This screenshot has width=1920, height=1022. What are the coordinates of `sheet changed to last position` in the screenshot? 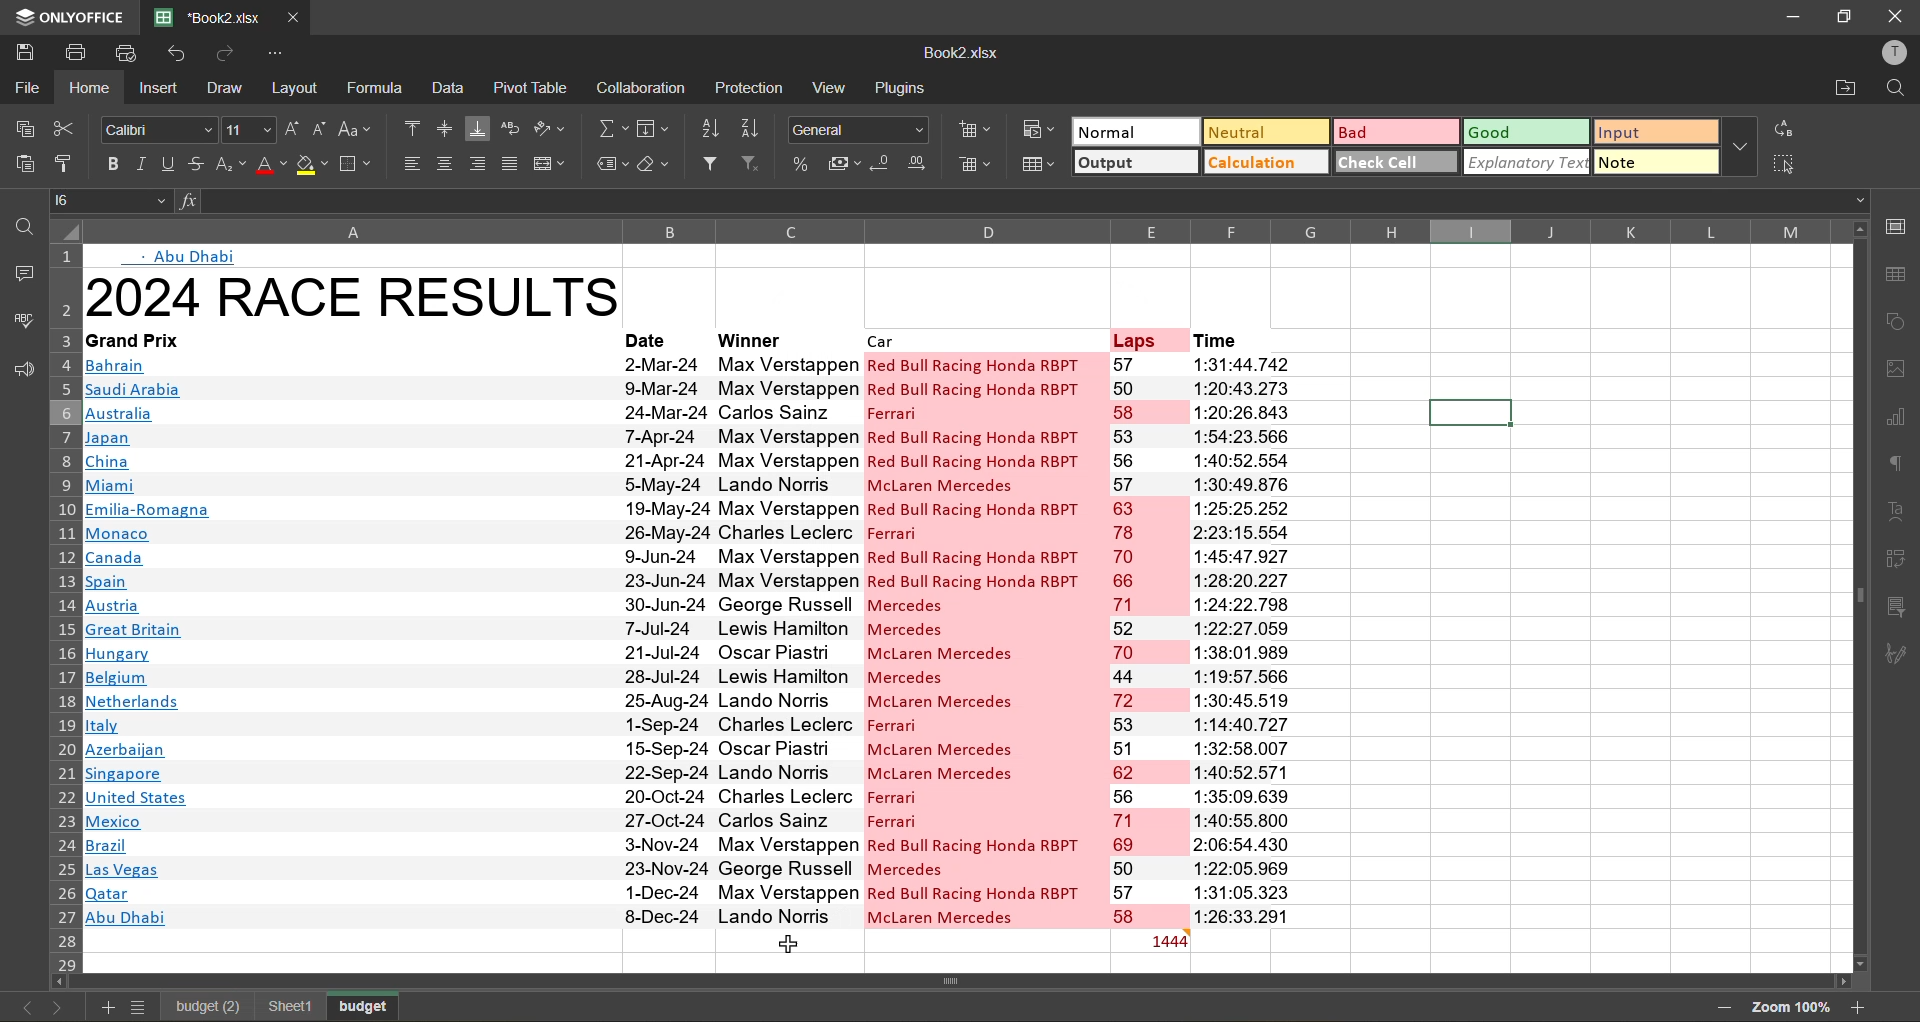 It's located at (367, 1003).